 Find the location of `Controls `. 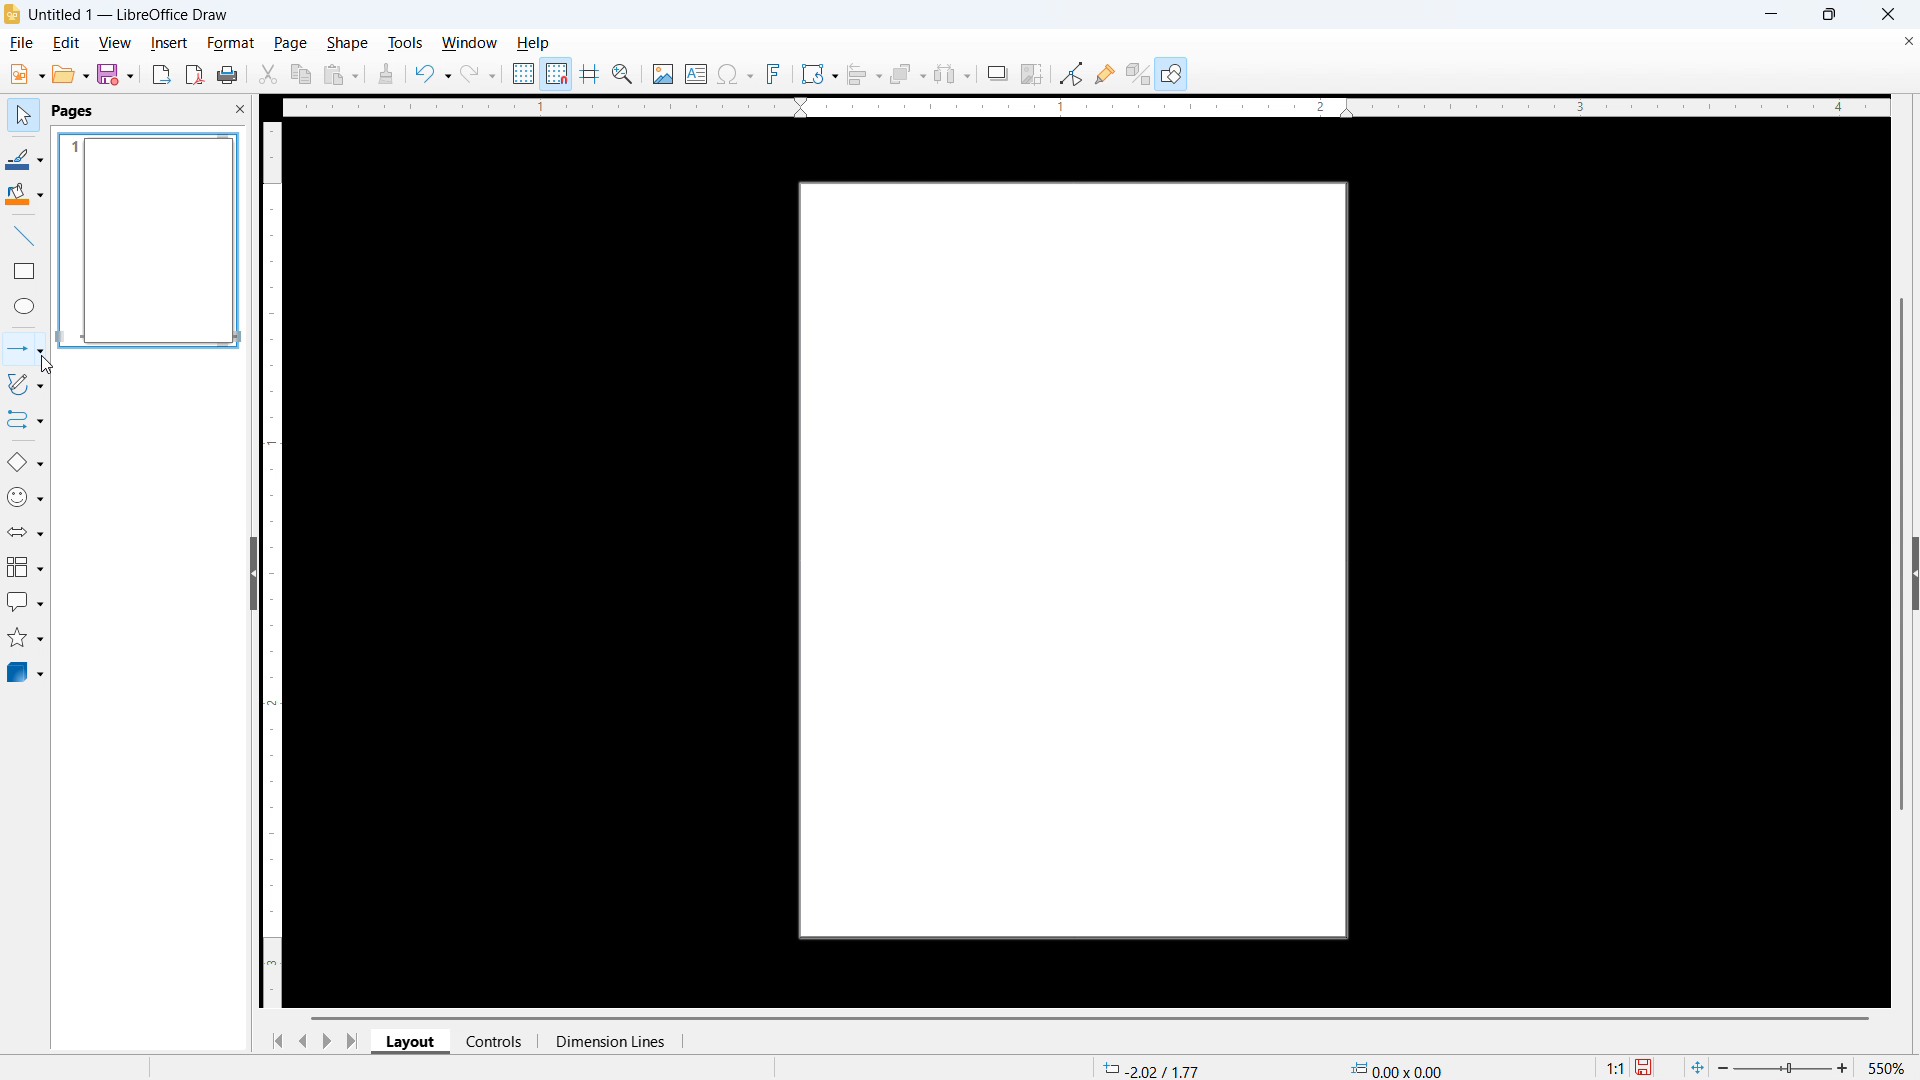

Controls  is located at coordinates (496, 1041).